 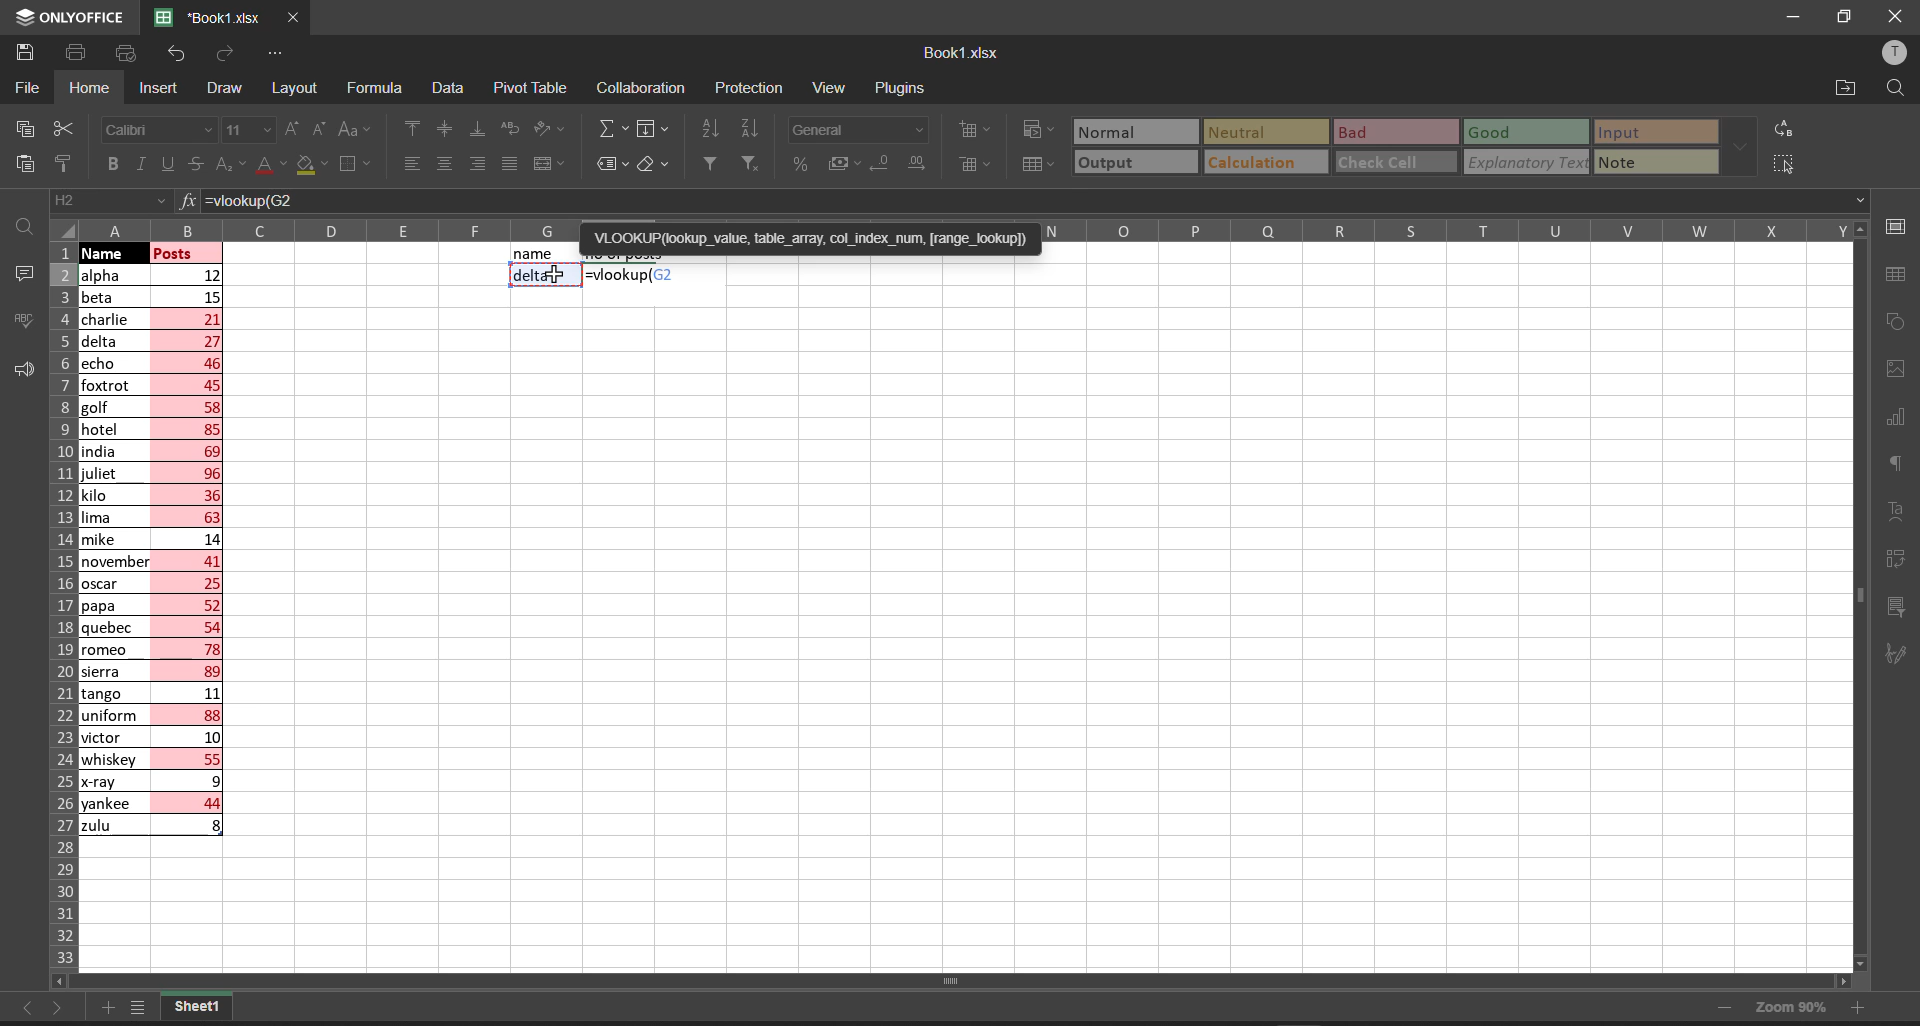 What do you see at coordinates (112, 164) in the screenshot?
I see `bold` at bounding box center [112, 164].